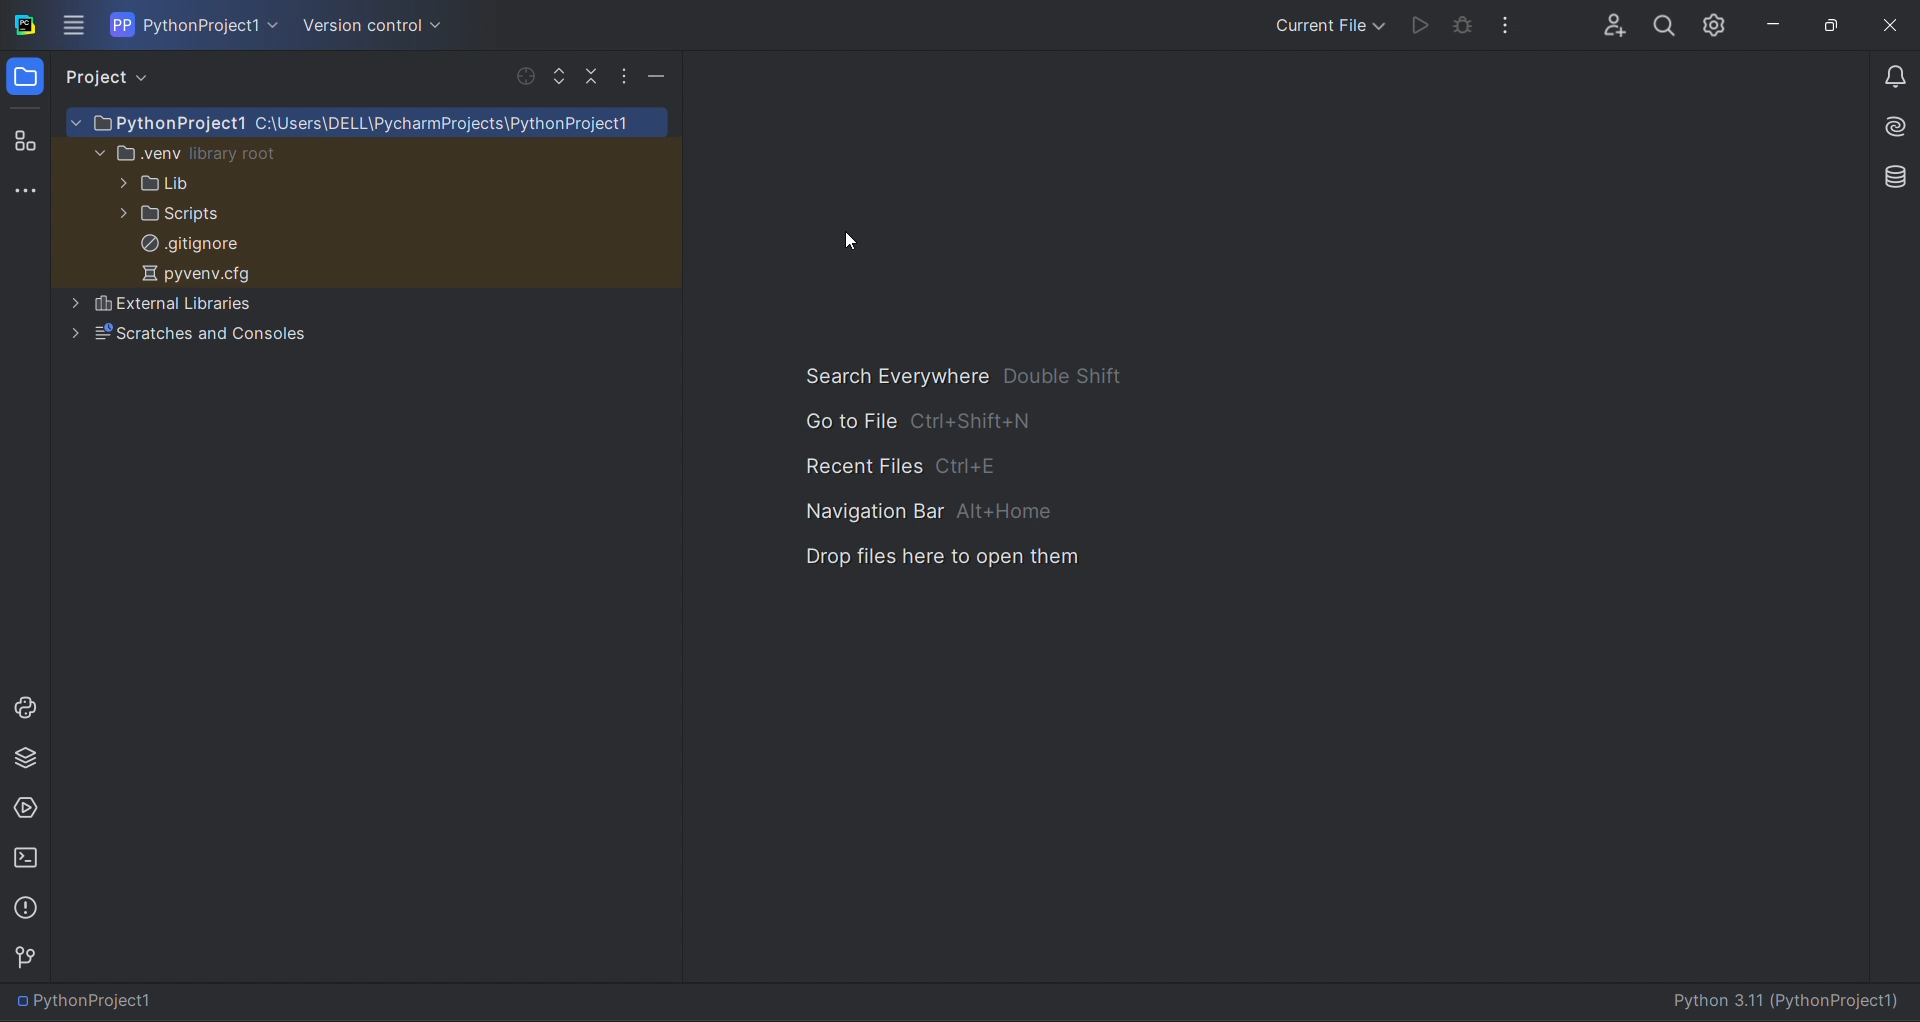  What do you see at coordinates (1514, 23) in the screenshot?
I see `options` at bounding box center [1514, 23].